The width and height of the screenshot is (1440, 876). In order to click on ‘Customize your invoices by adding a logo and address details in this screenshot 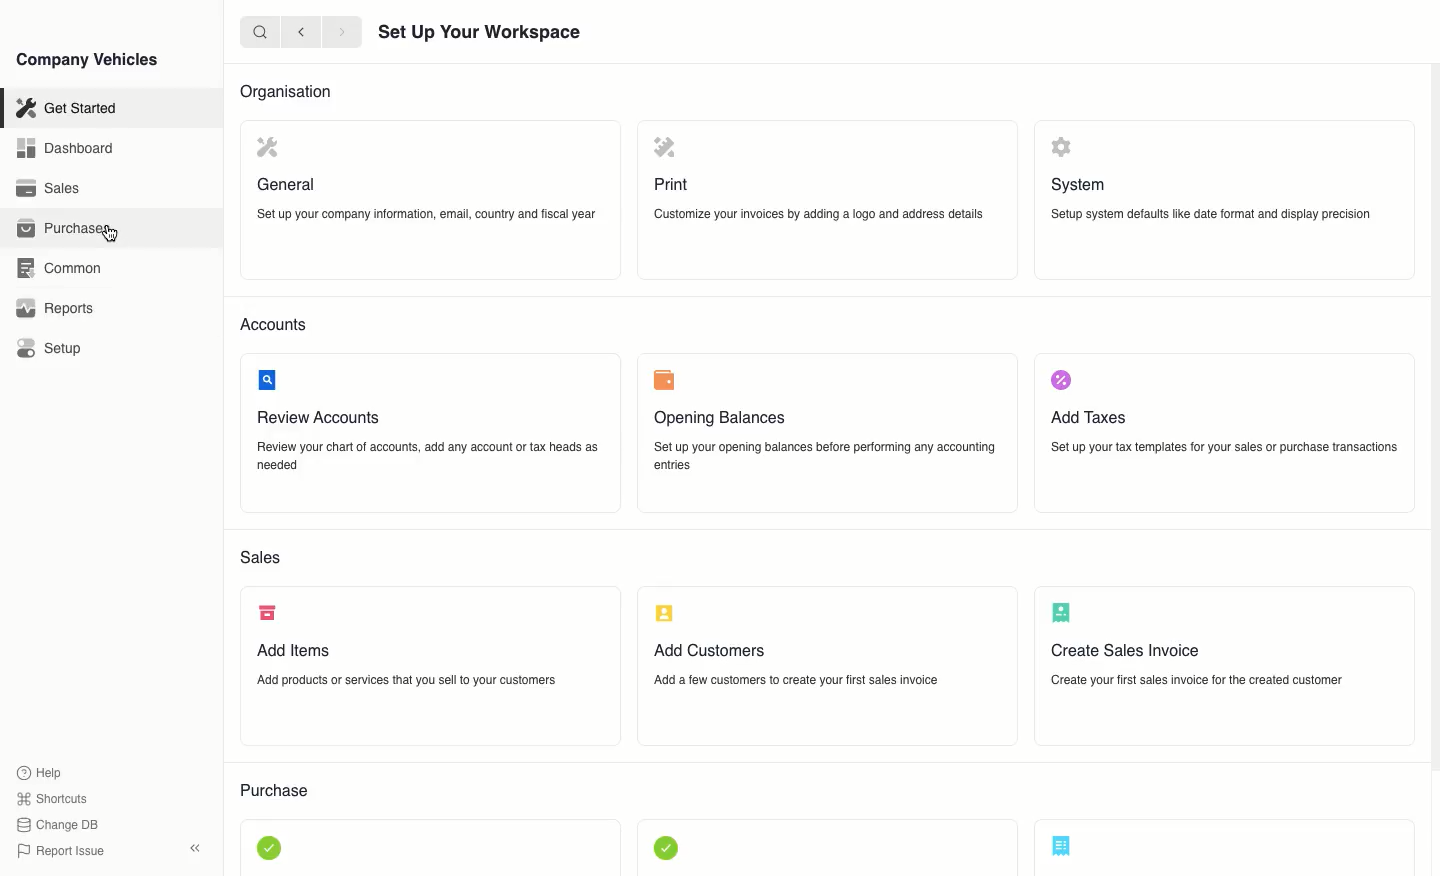, I will do `click(818, 215)`.